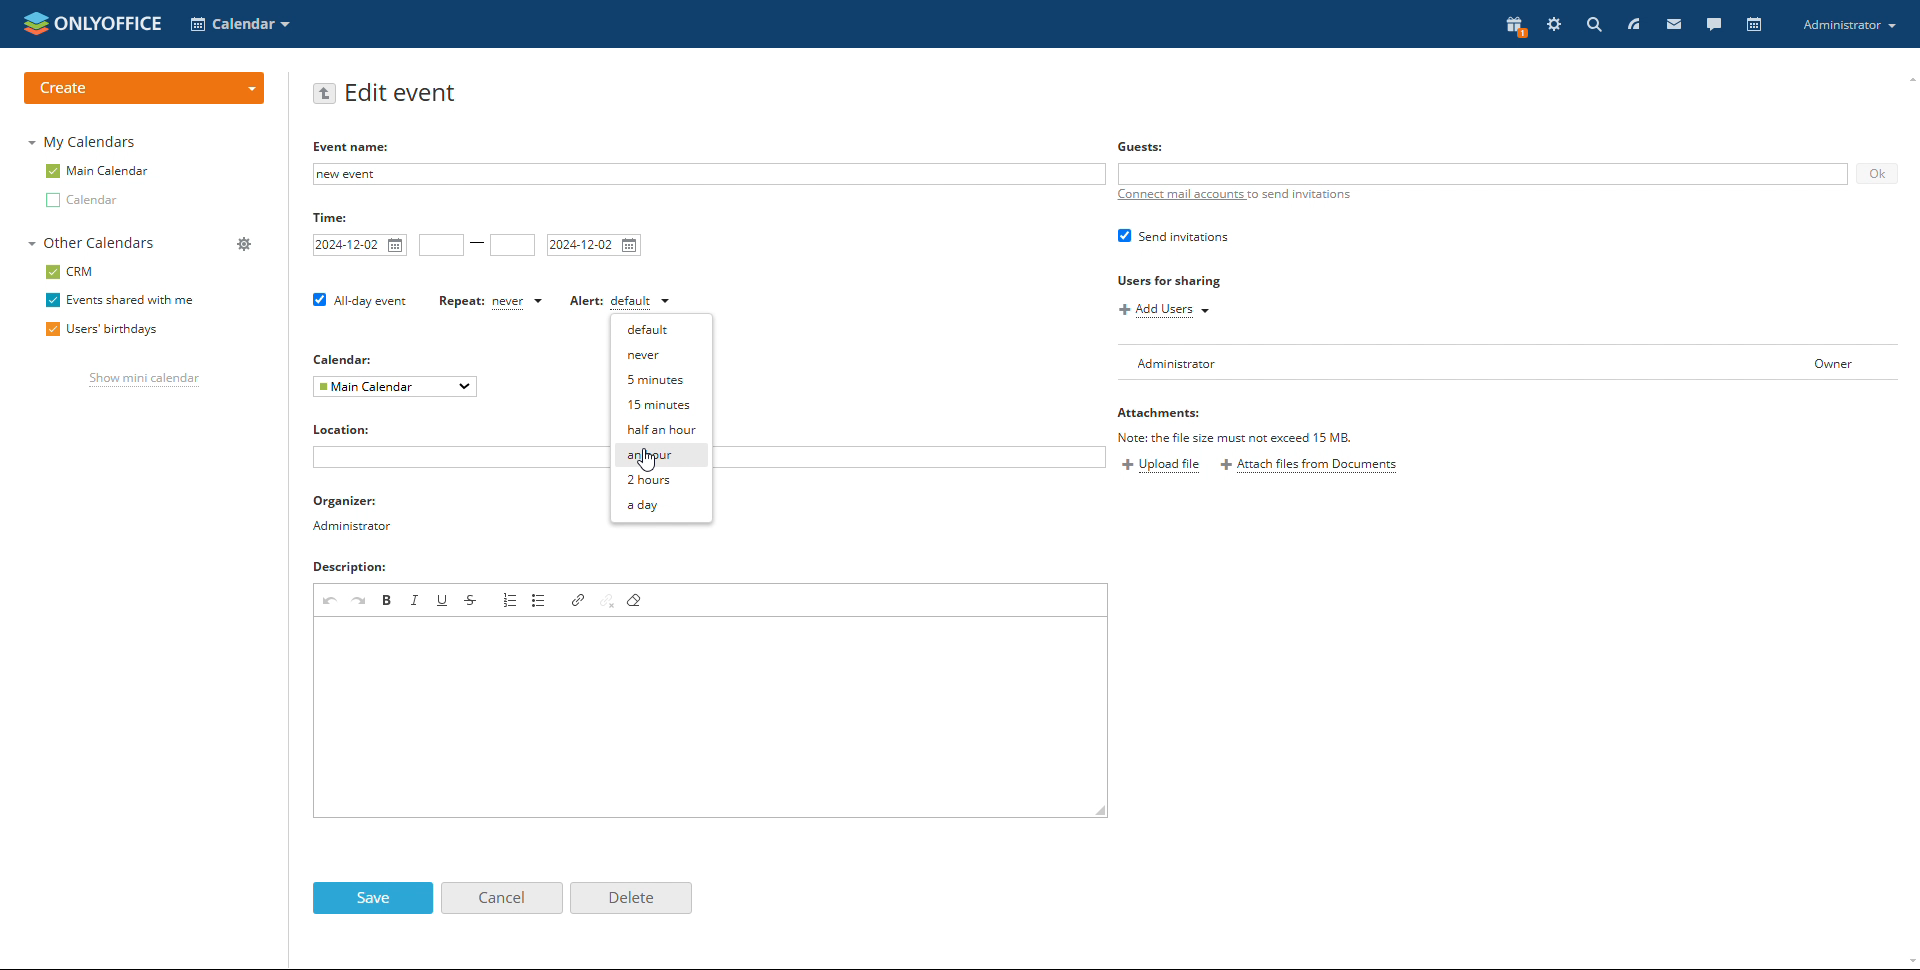 Image resolution: width=1920 pixels, height=970 pixels. What do you see at coordinates (651, 461) in the screenshot?
I see `cursor` at bounding box center [651, 461].